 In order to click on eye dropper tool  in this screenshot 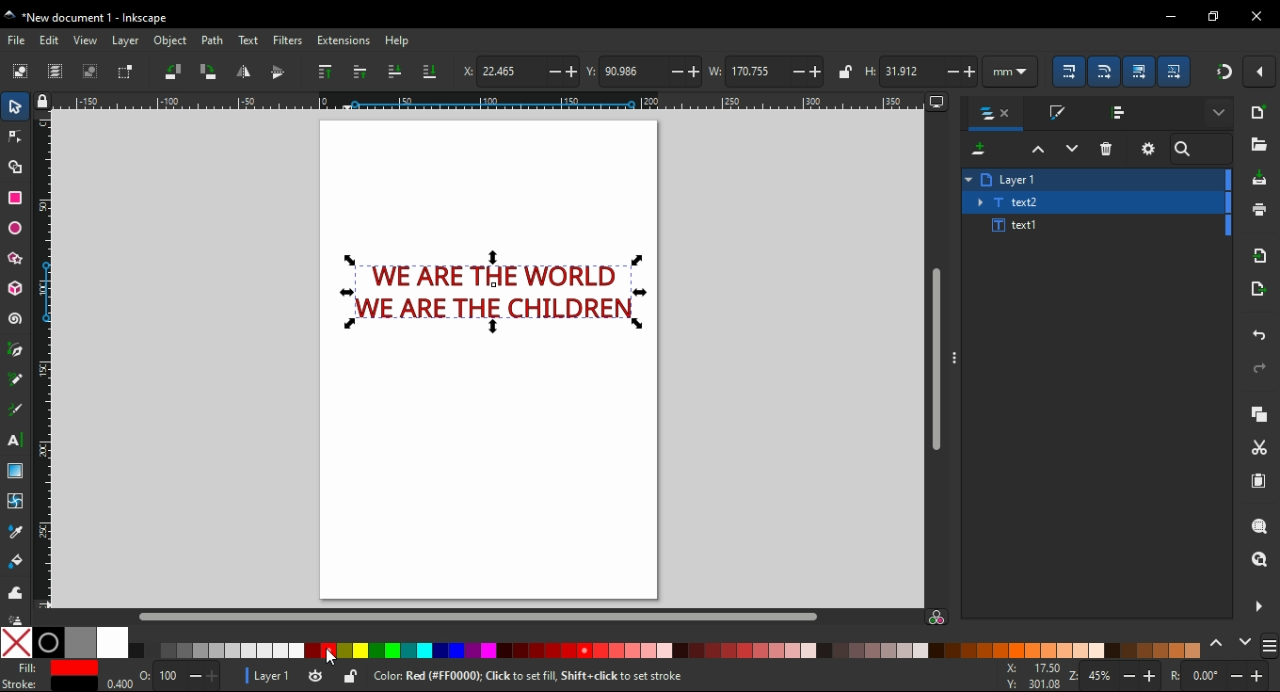, I will do `click(20, 532)`.